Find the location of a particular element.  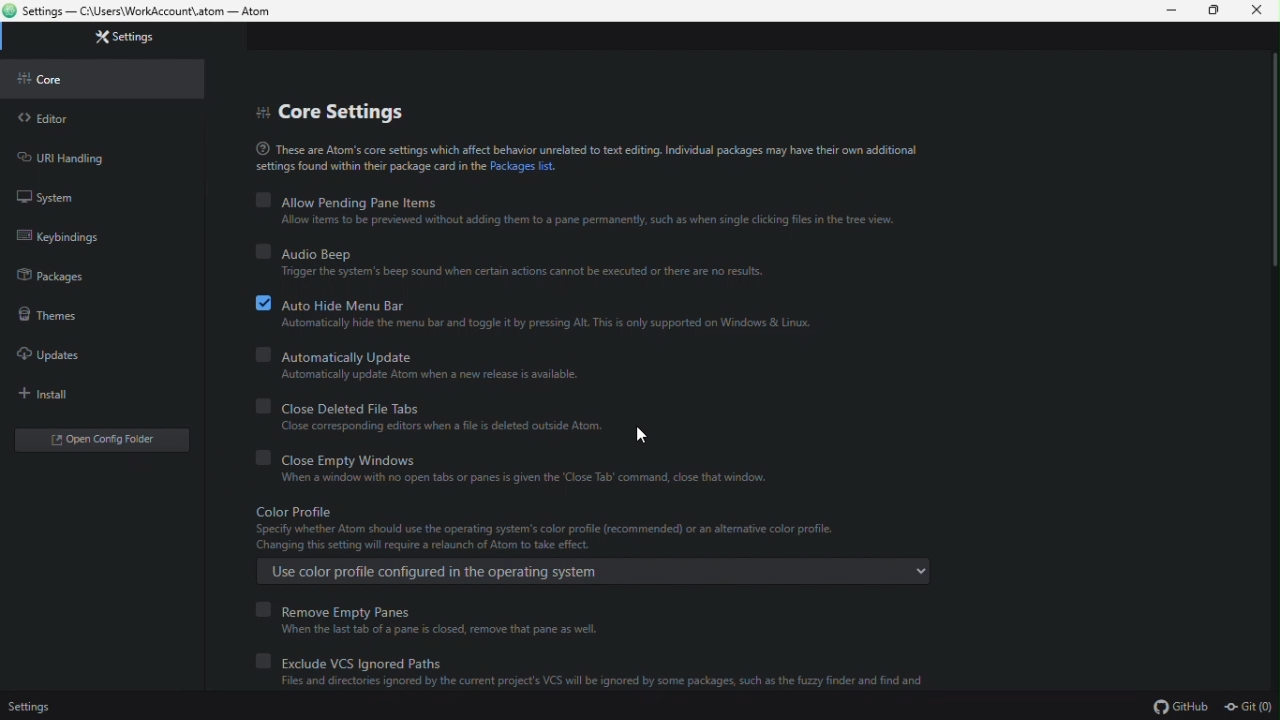

Open folder is located at coordinates (92, 439).